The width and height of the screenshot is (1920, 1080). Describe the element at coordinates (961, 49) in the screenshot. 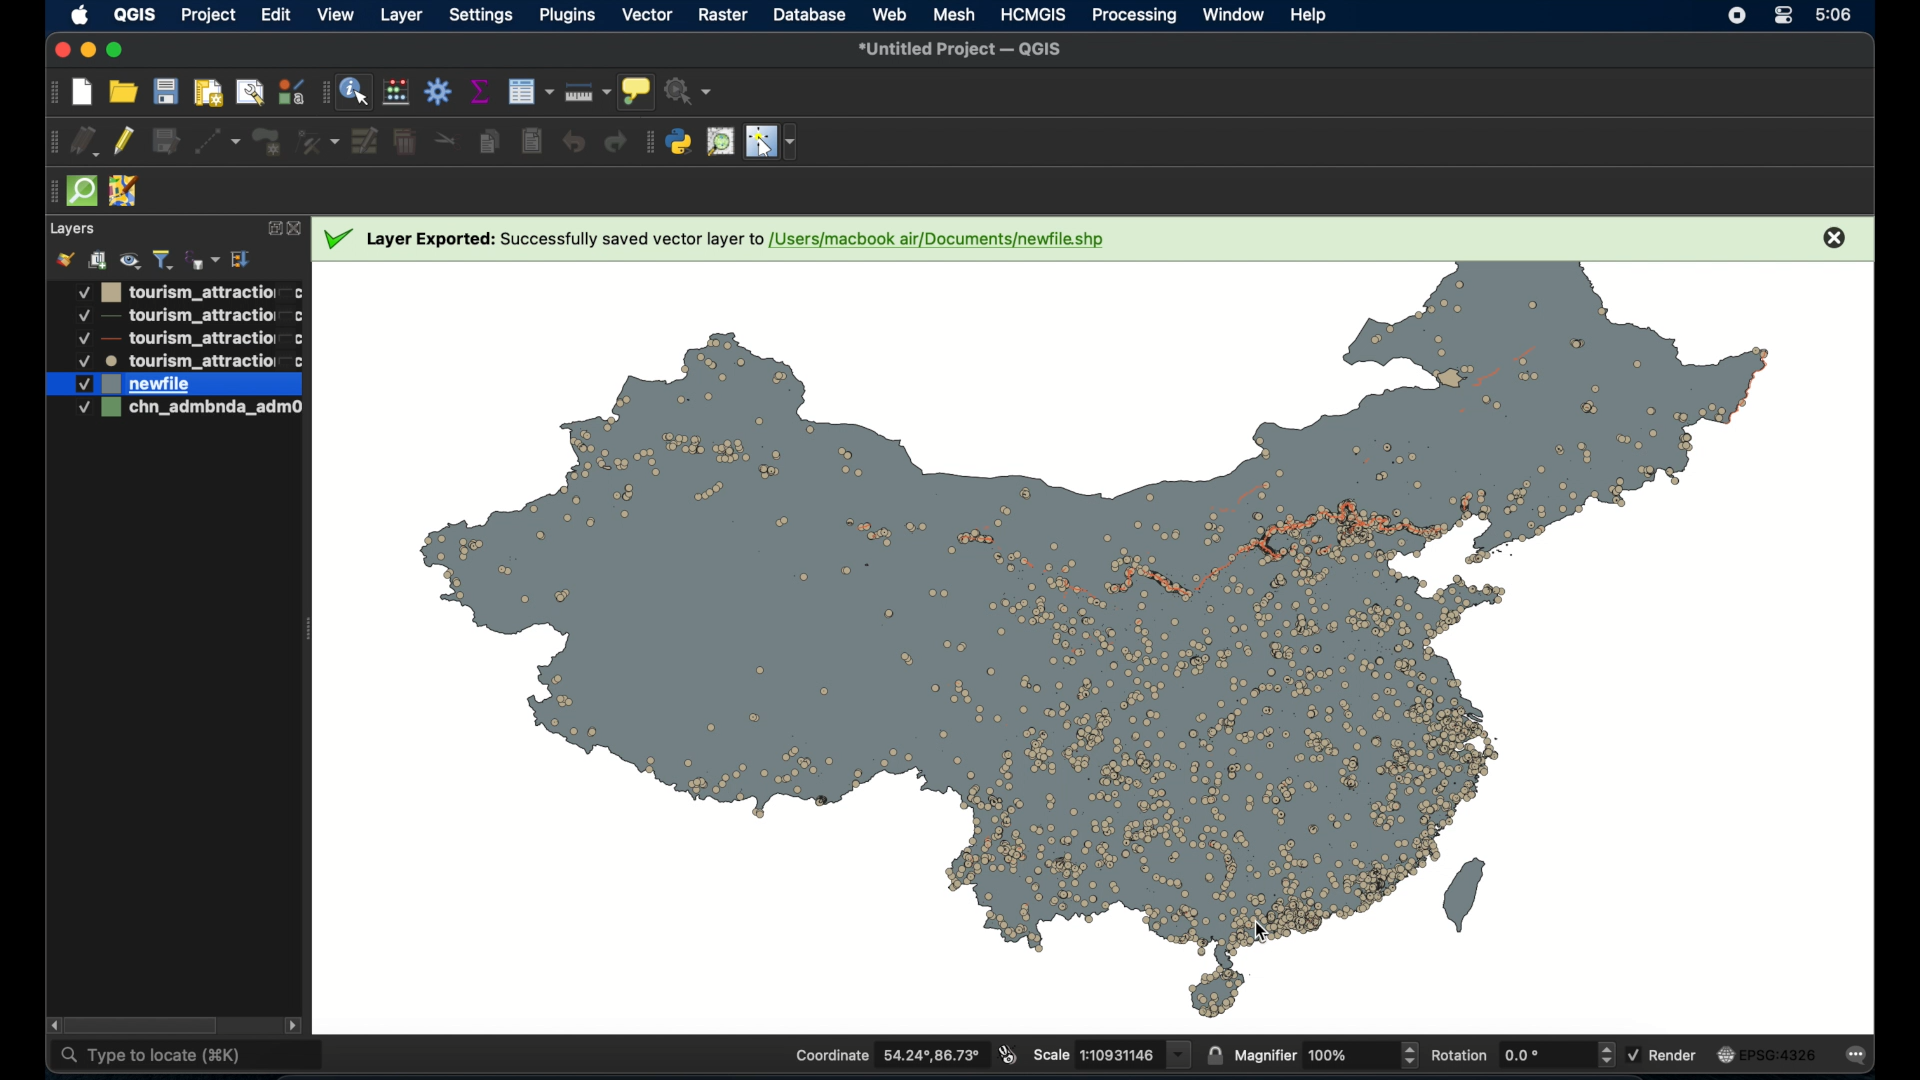

I see `untitled project - QGIS` at that location.